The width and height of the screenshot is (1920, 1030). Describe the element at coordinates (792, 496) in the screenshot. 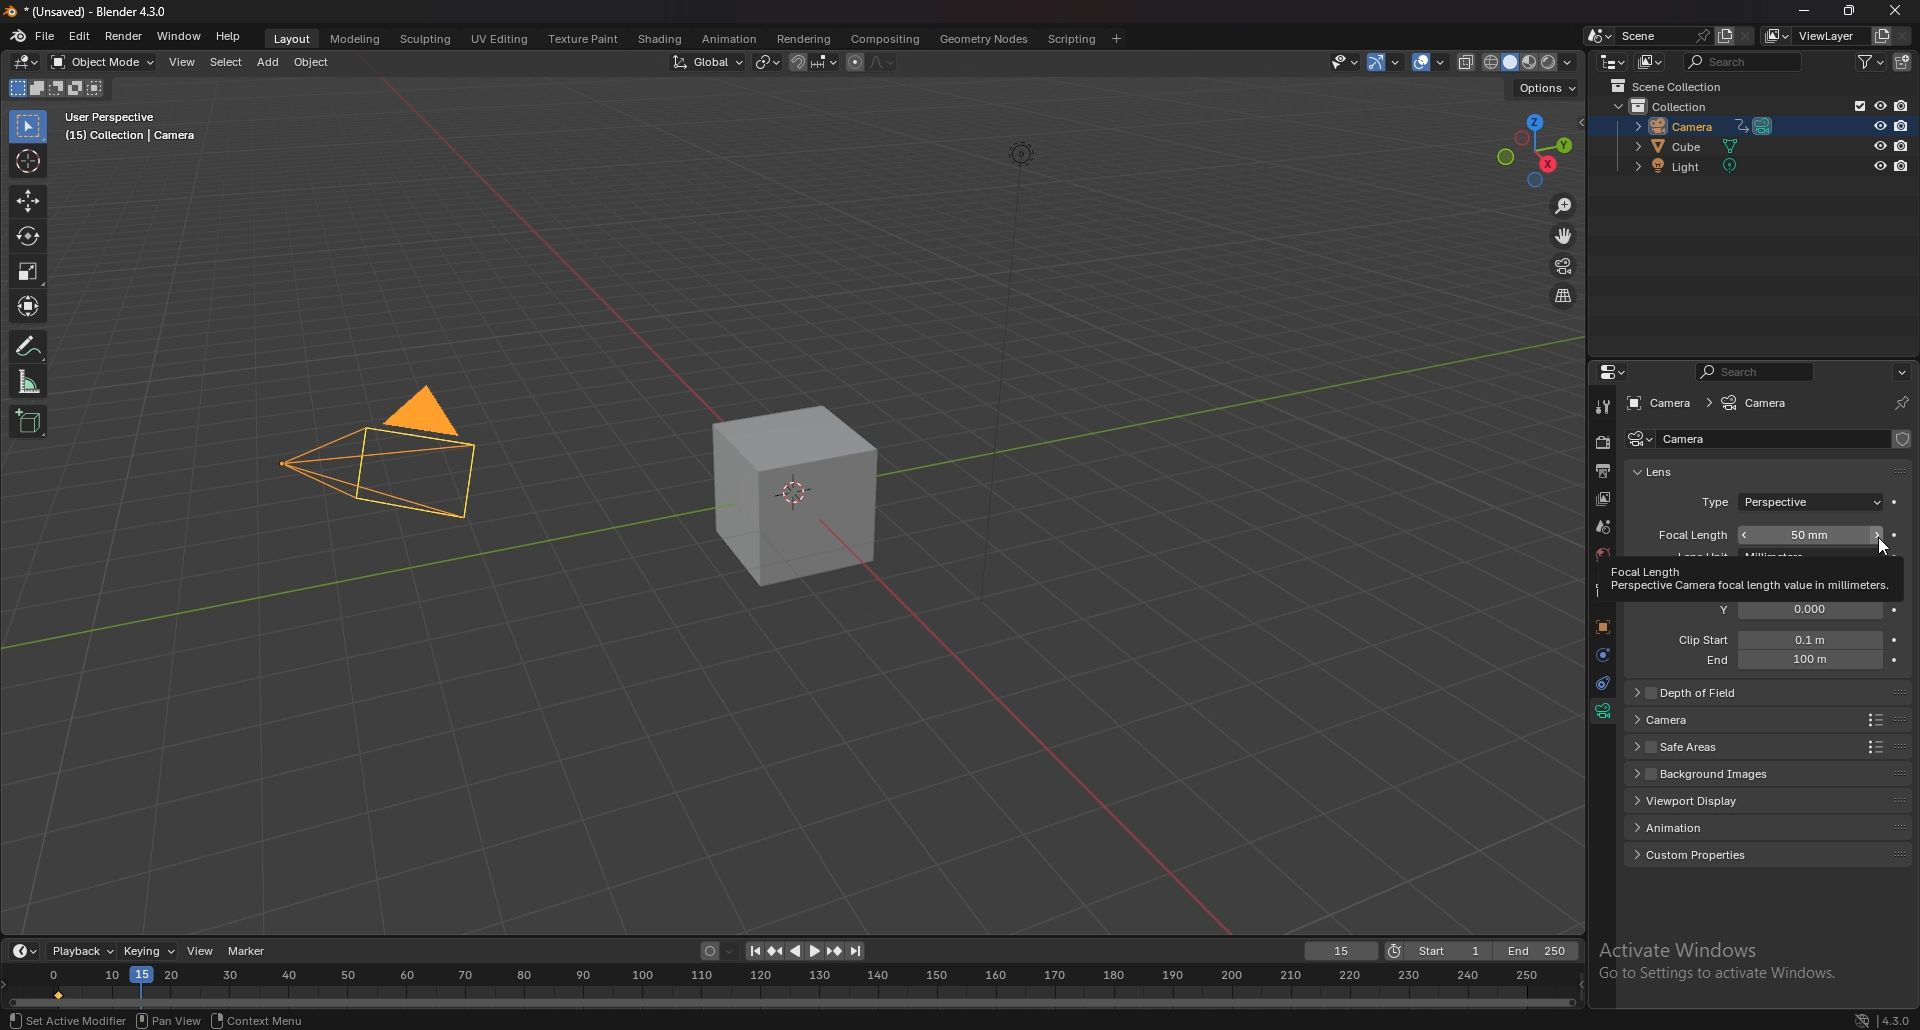

I see `cube` at that location.